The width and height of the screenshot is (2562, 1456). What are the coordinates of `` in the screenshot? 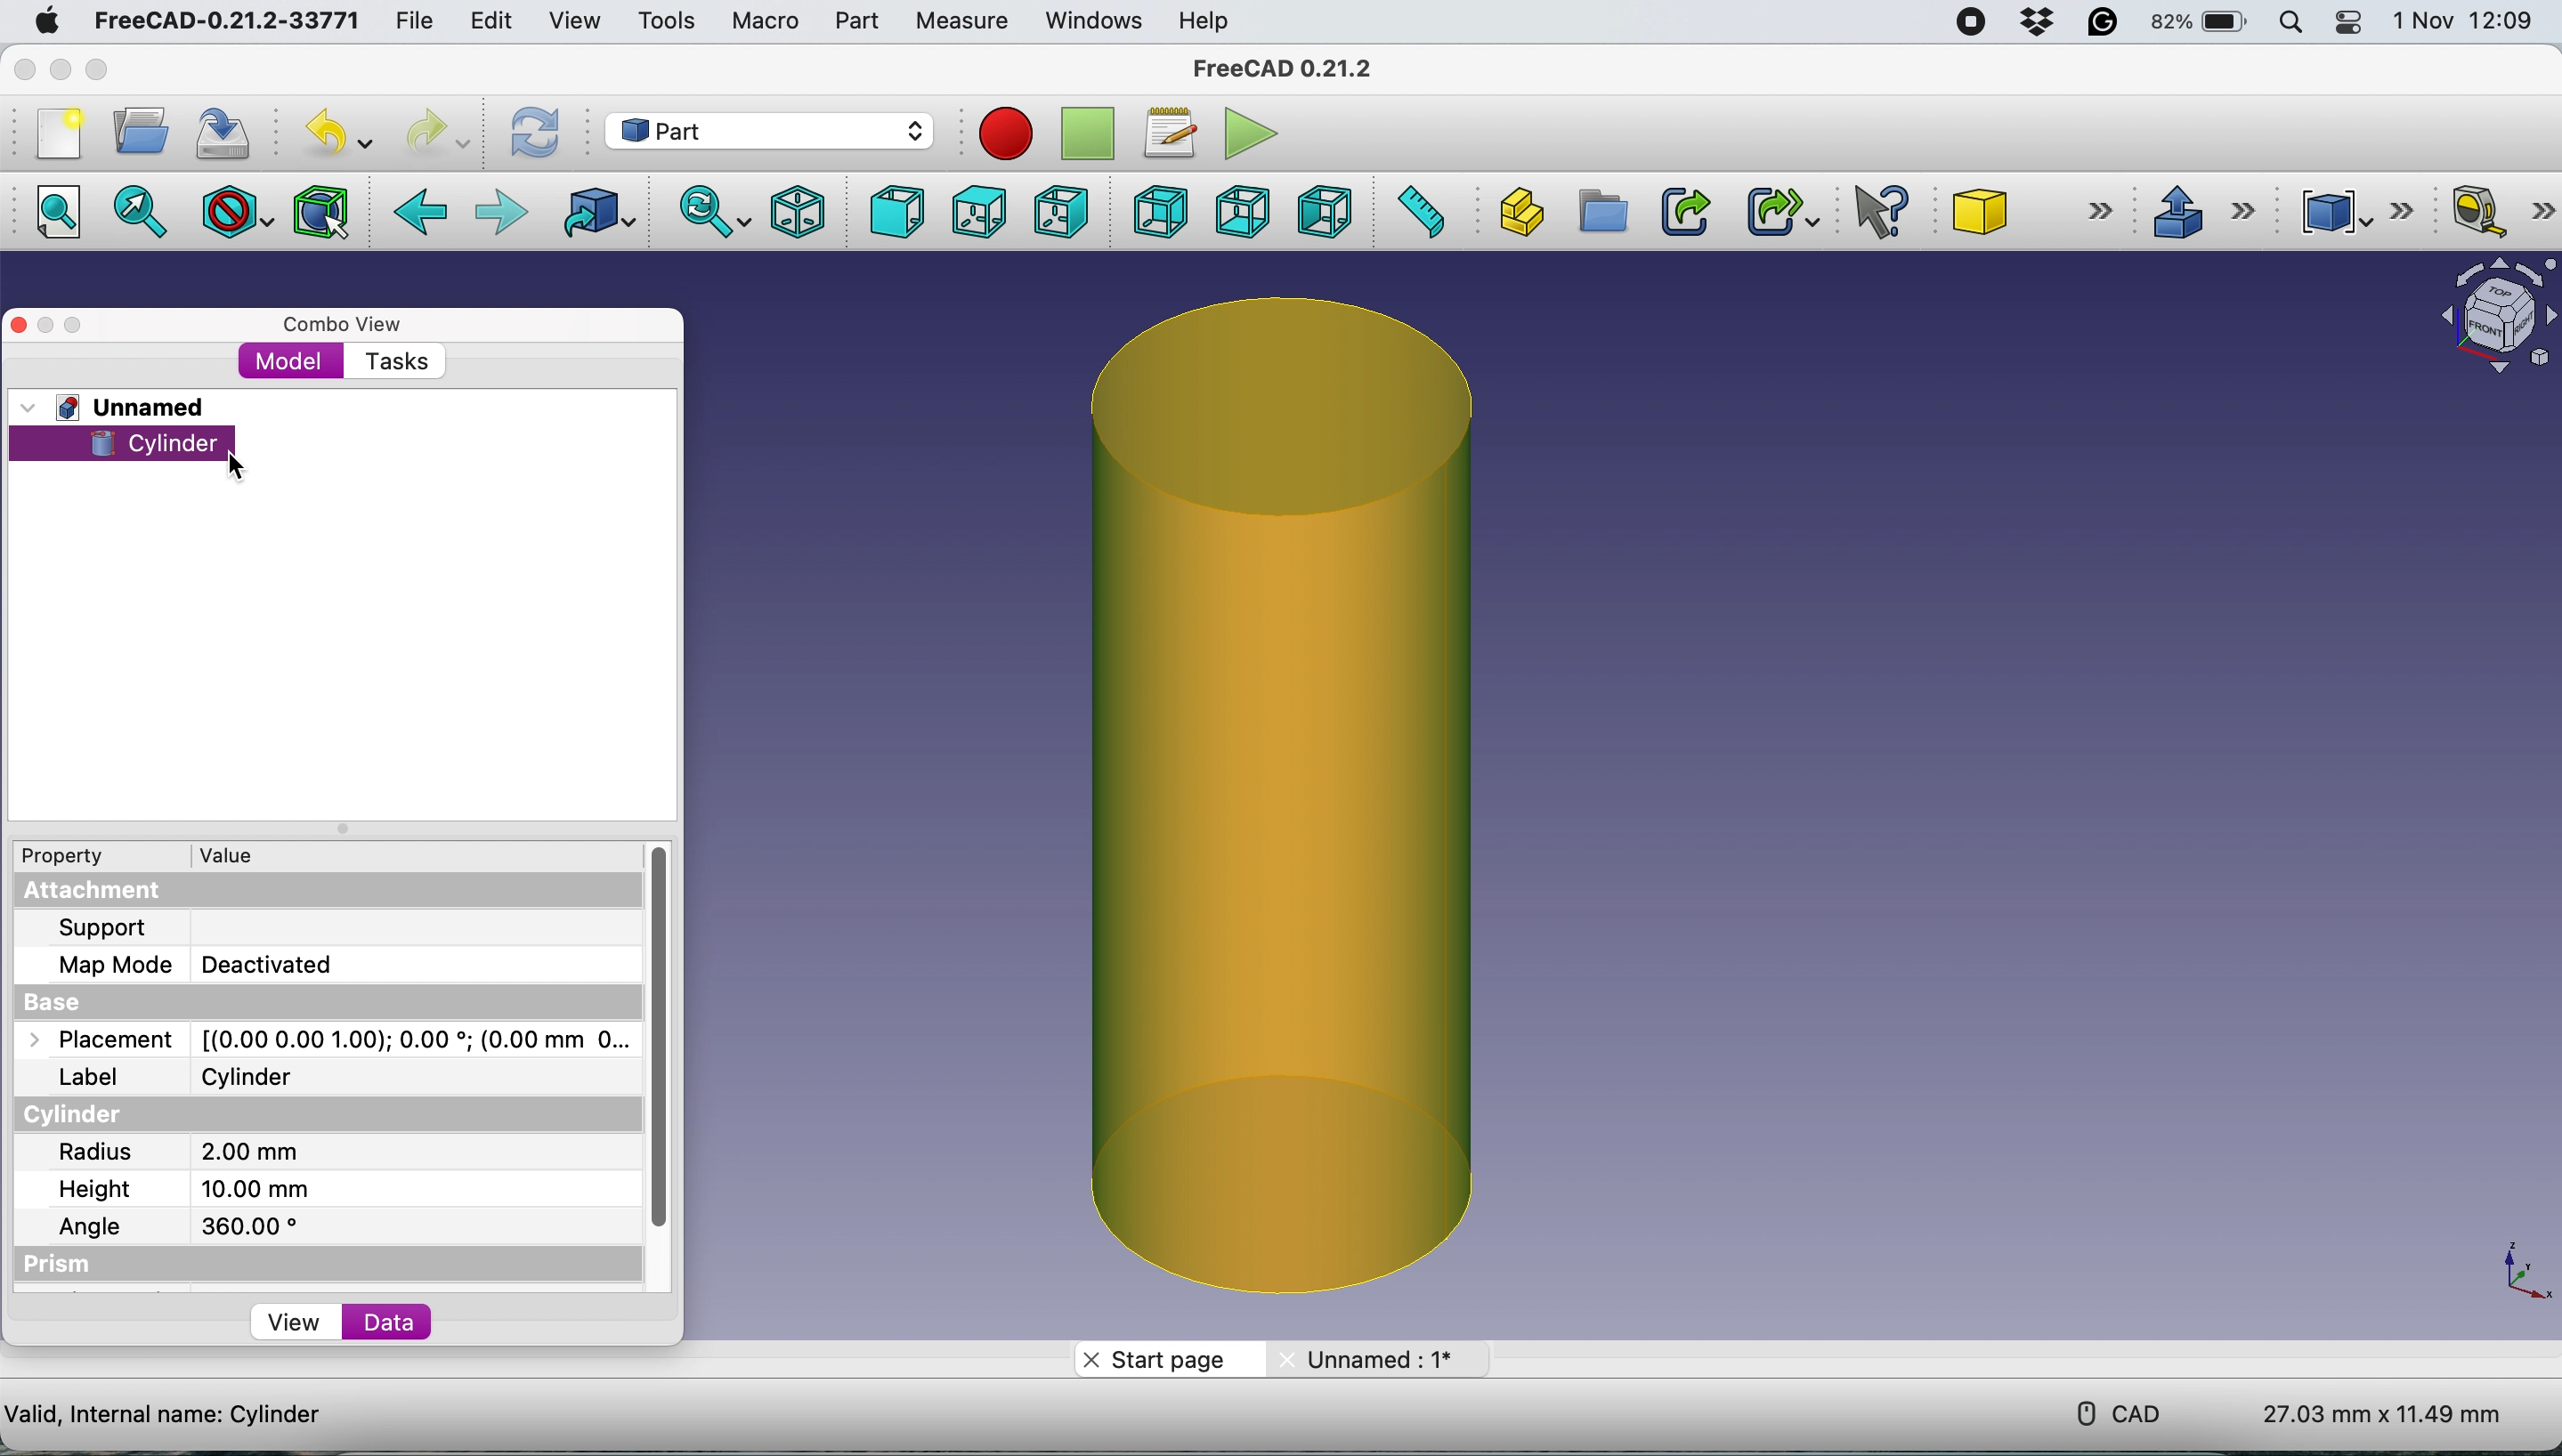 It's located at (68, 166).